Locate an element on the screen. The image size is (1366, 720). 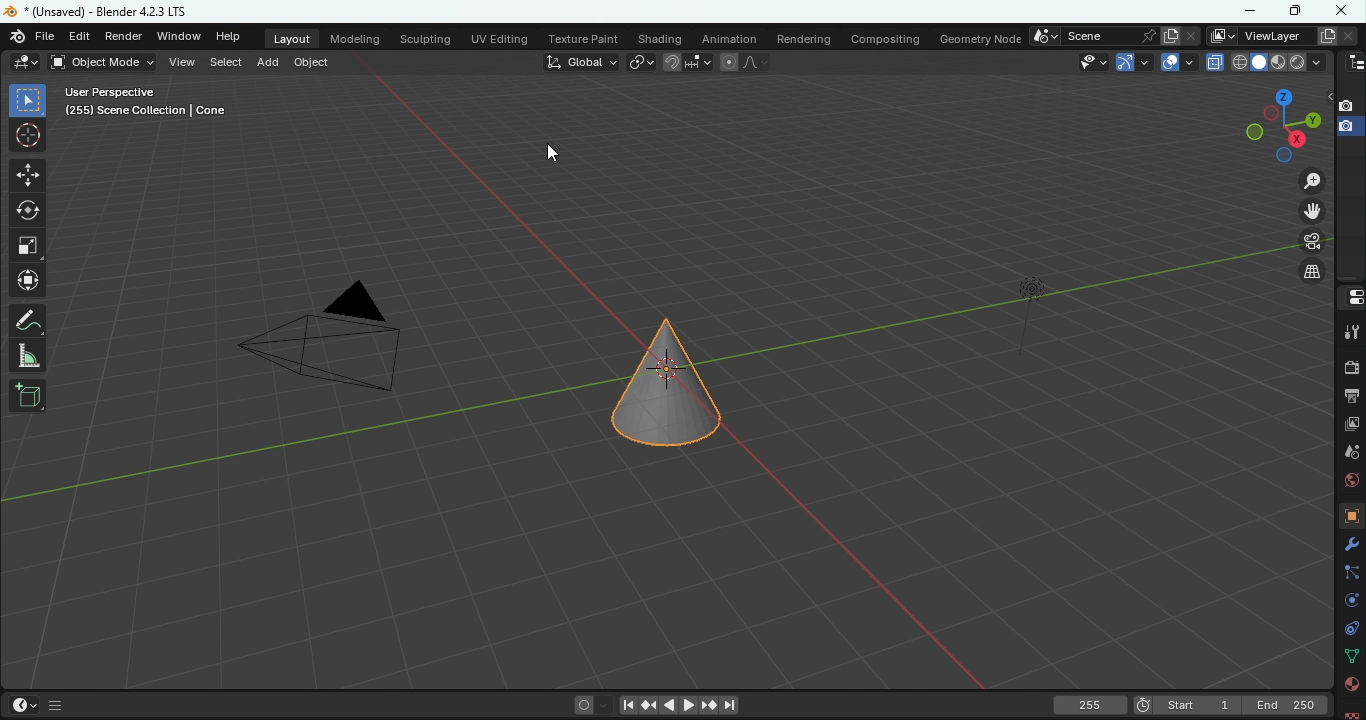
Animation is located at coordinates (728, 38).